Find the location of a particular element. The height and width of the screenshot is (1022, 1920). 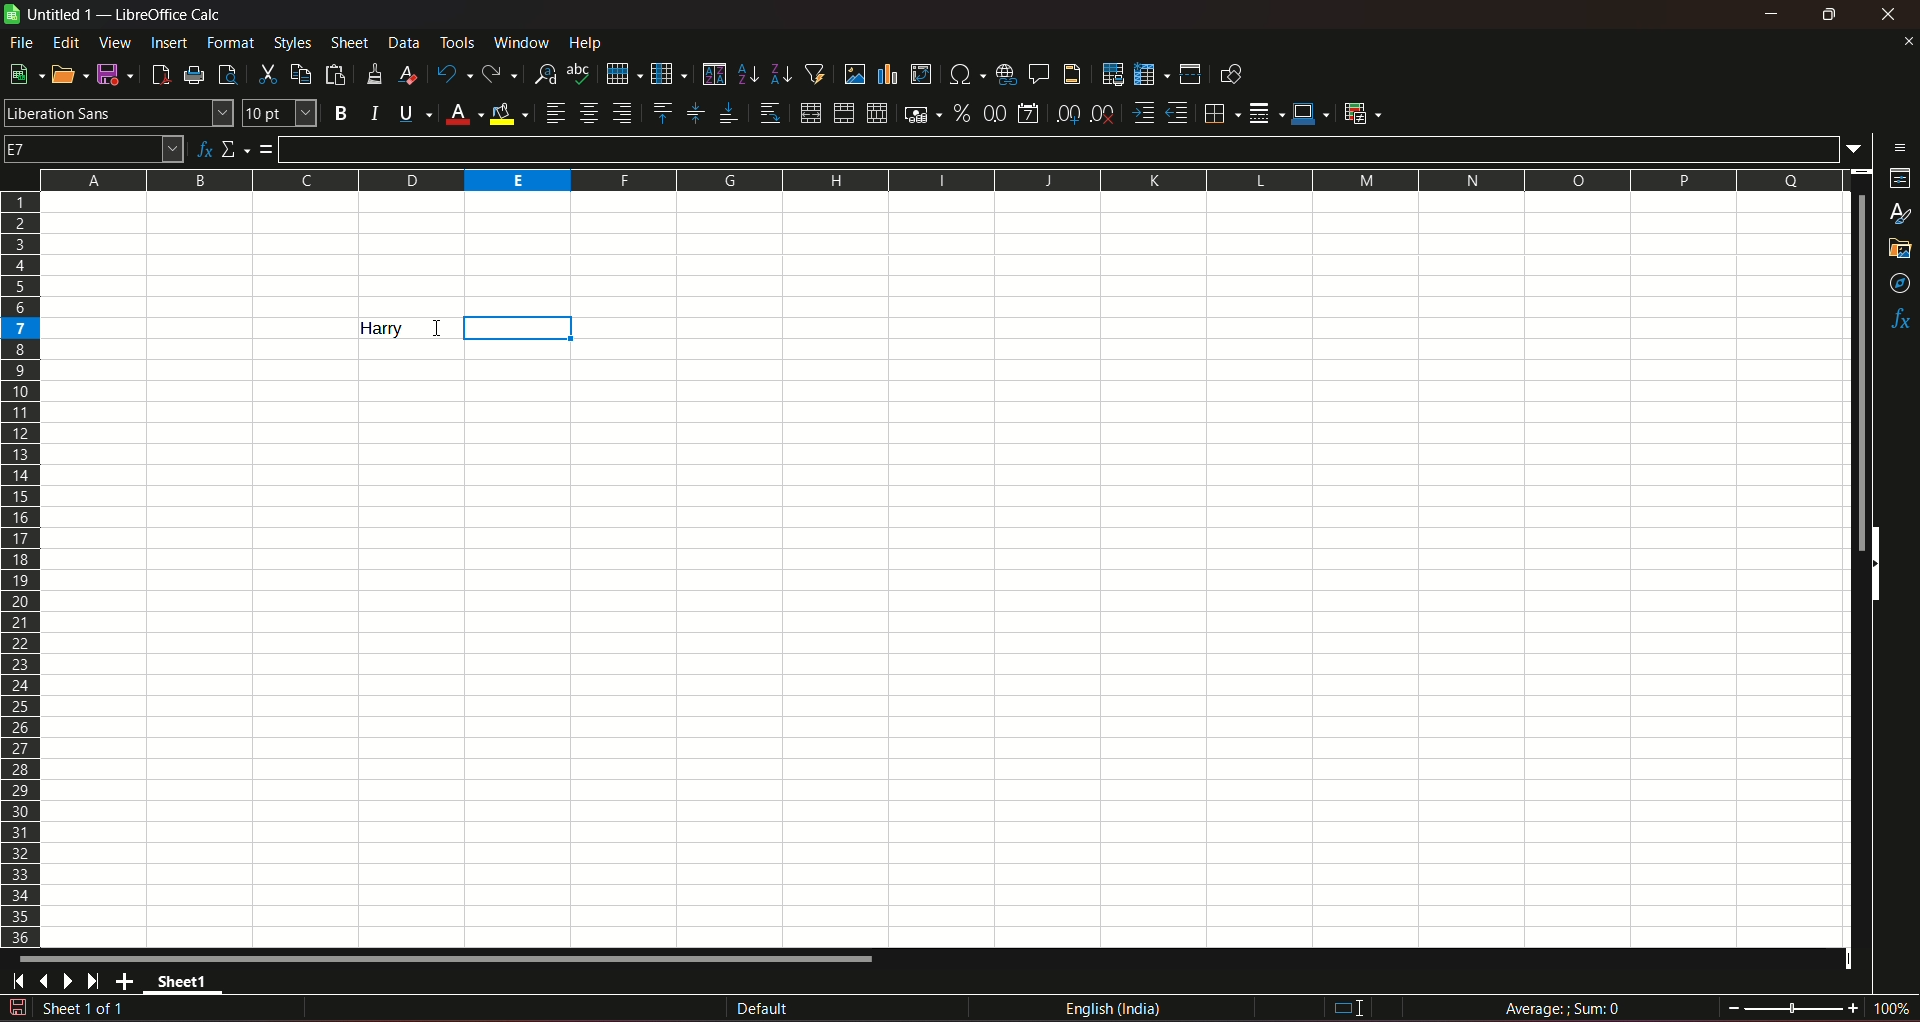

delete decimal place is located at coordinates (1102, 115).